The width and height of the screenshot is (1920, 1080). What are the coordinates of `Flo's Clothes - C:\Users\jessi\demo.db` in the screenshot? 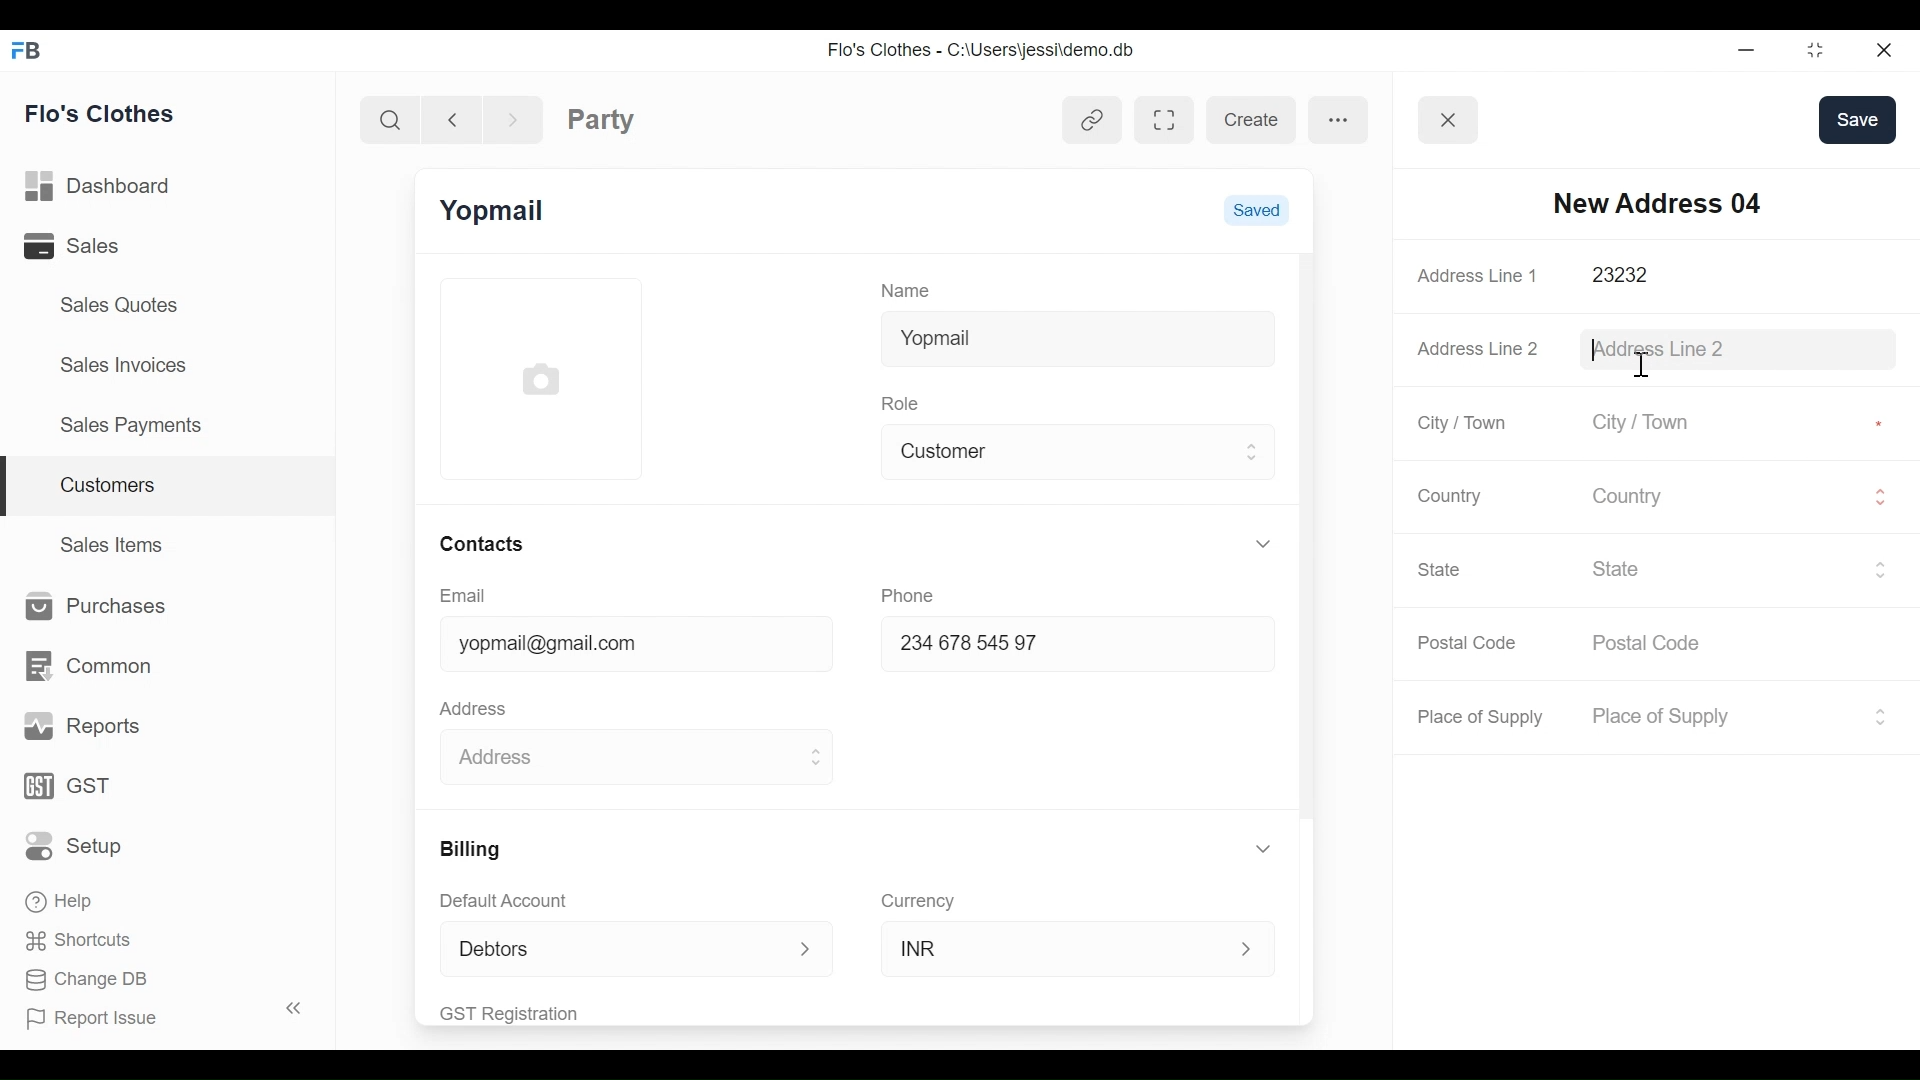 It's located at (984, 51).